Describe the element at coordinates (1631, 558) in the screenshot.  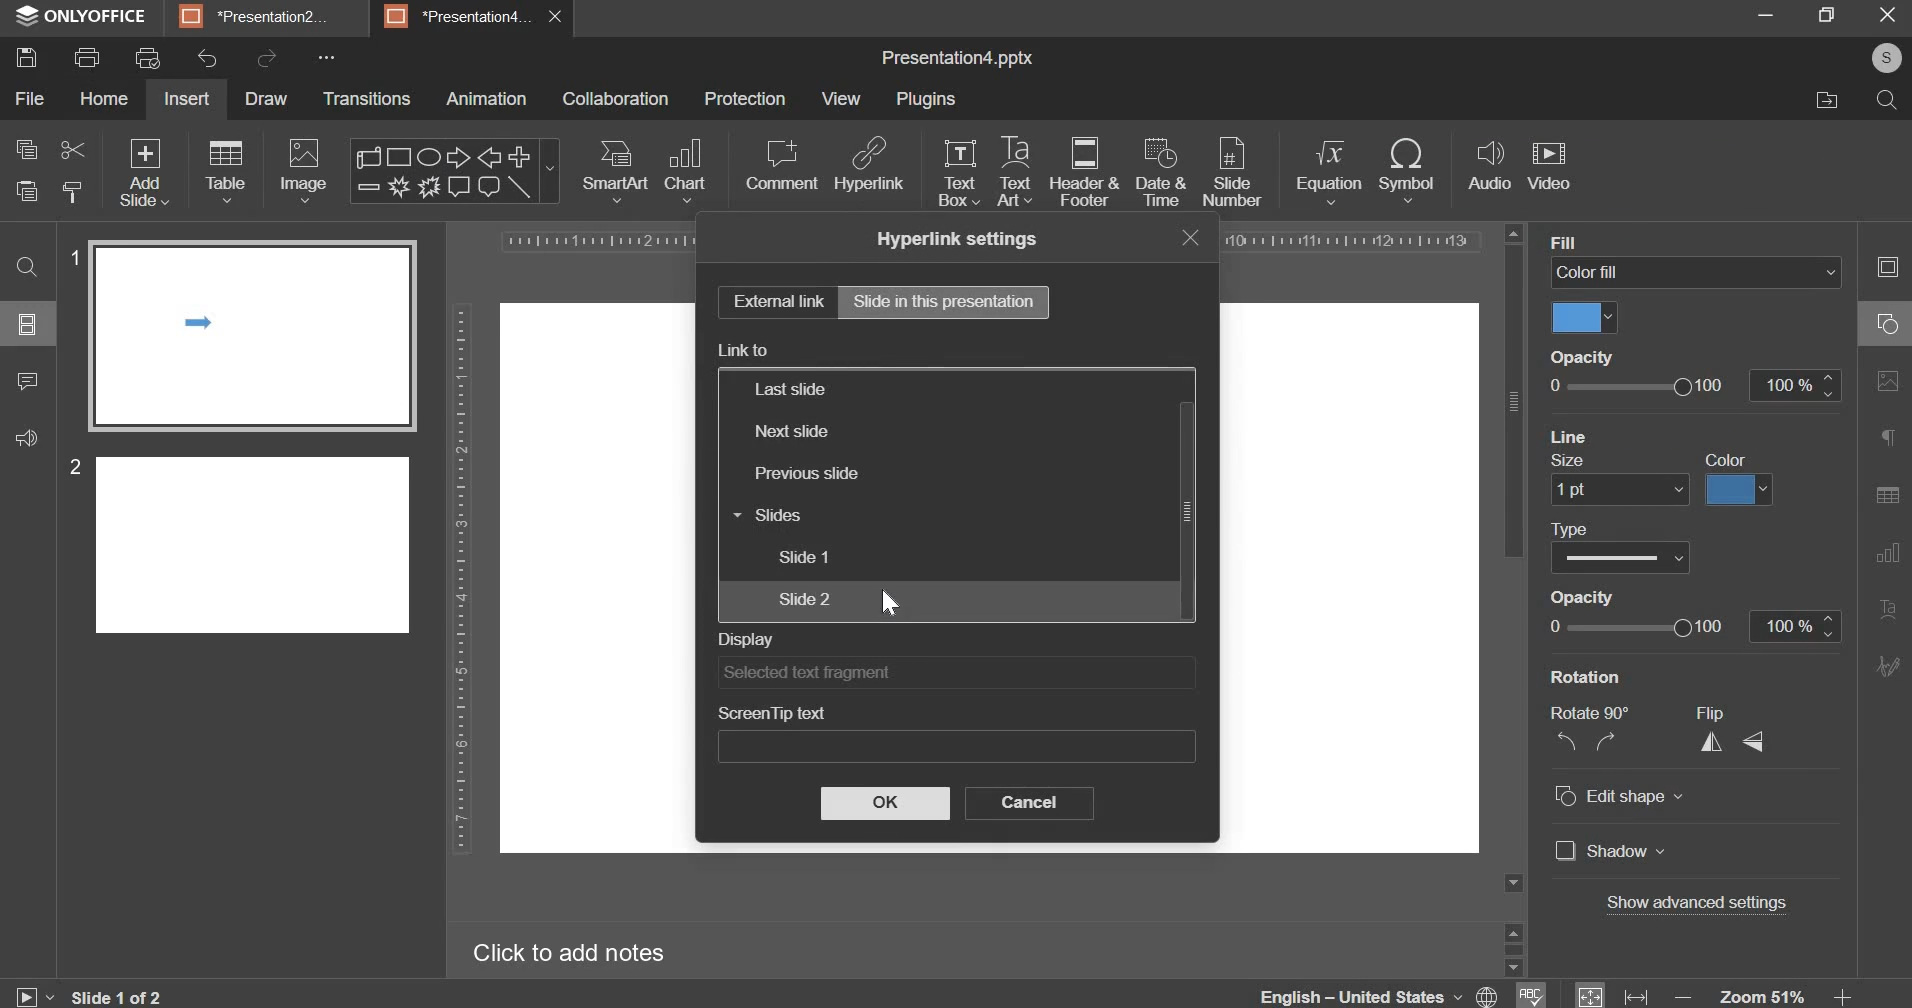
I see `CO Show Date and` at that location.